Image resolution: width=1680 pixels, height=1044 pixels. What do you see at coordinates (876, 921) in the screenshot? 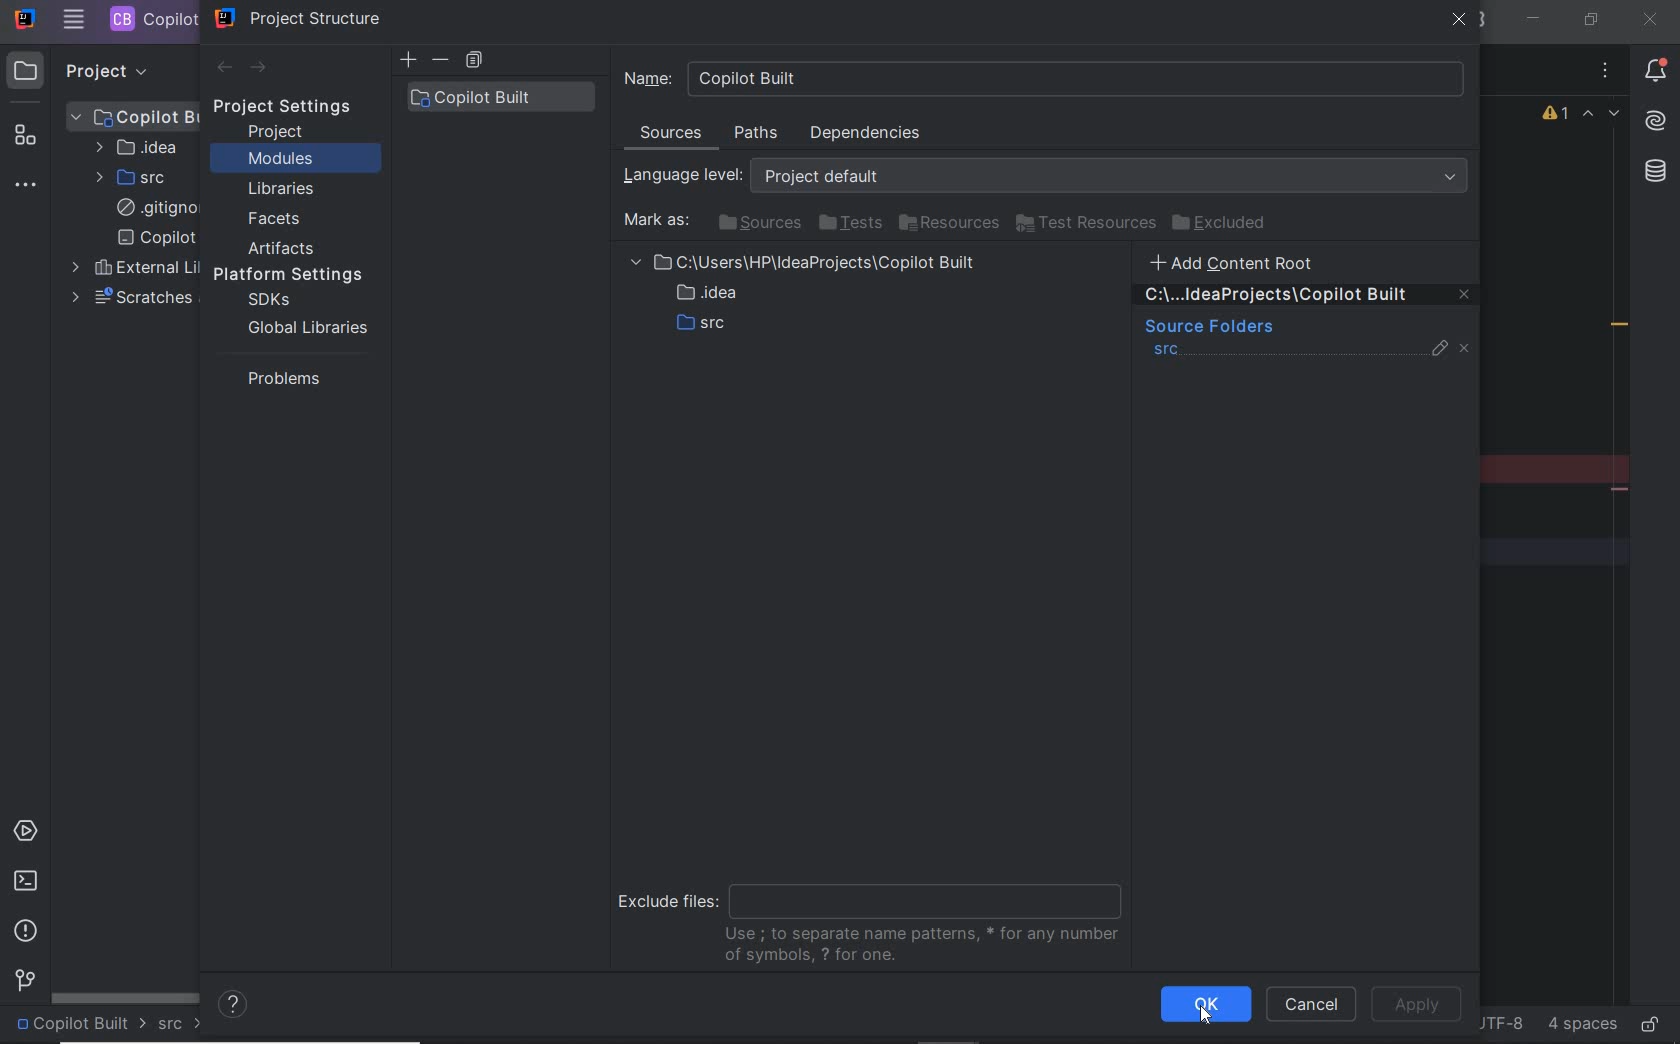
I see `exclude files` at bounding box center [876, 921].